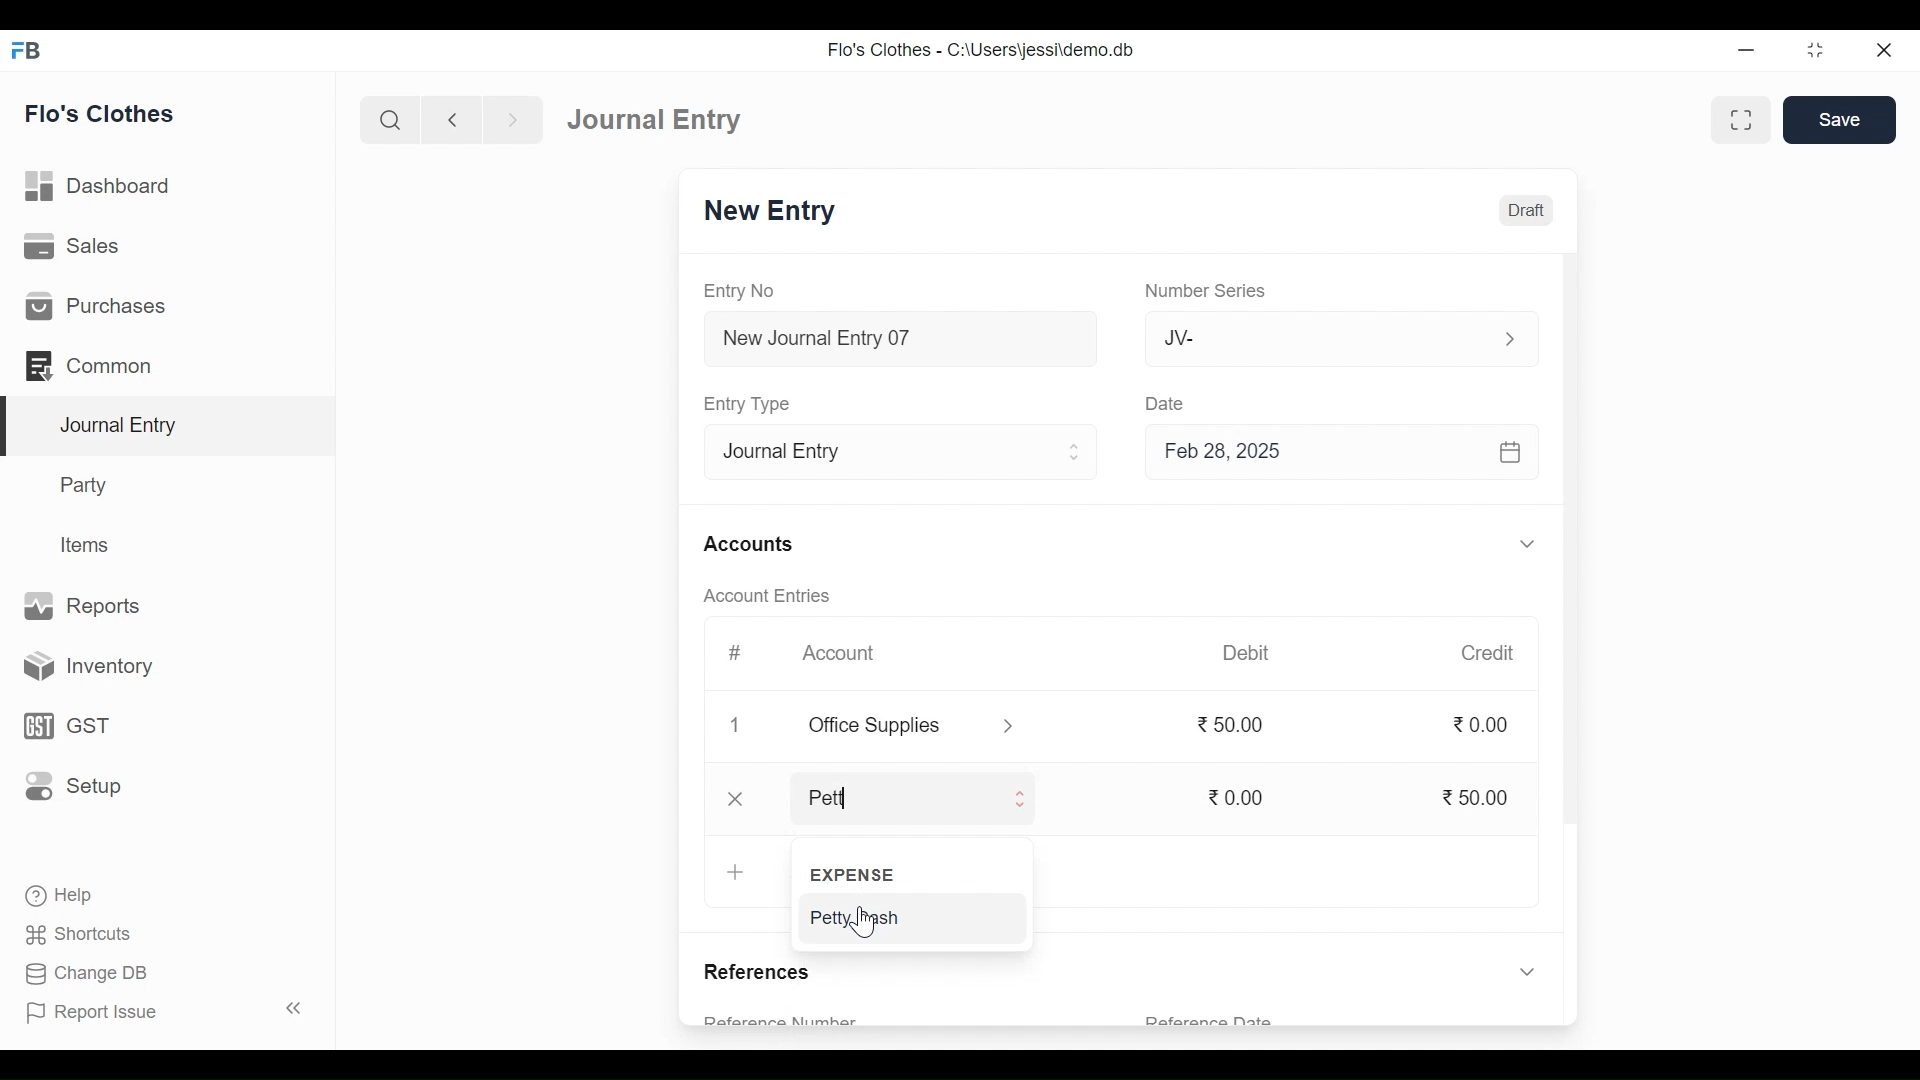 This screenshot has height=1080, width=1920. I want to click on Shortcuts, so click(90, 931).